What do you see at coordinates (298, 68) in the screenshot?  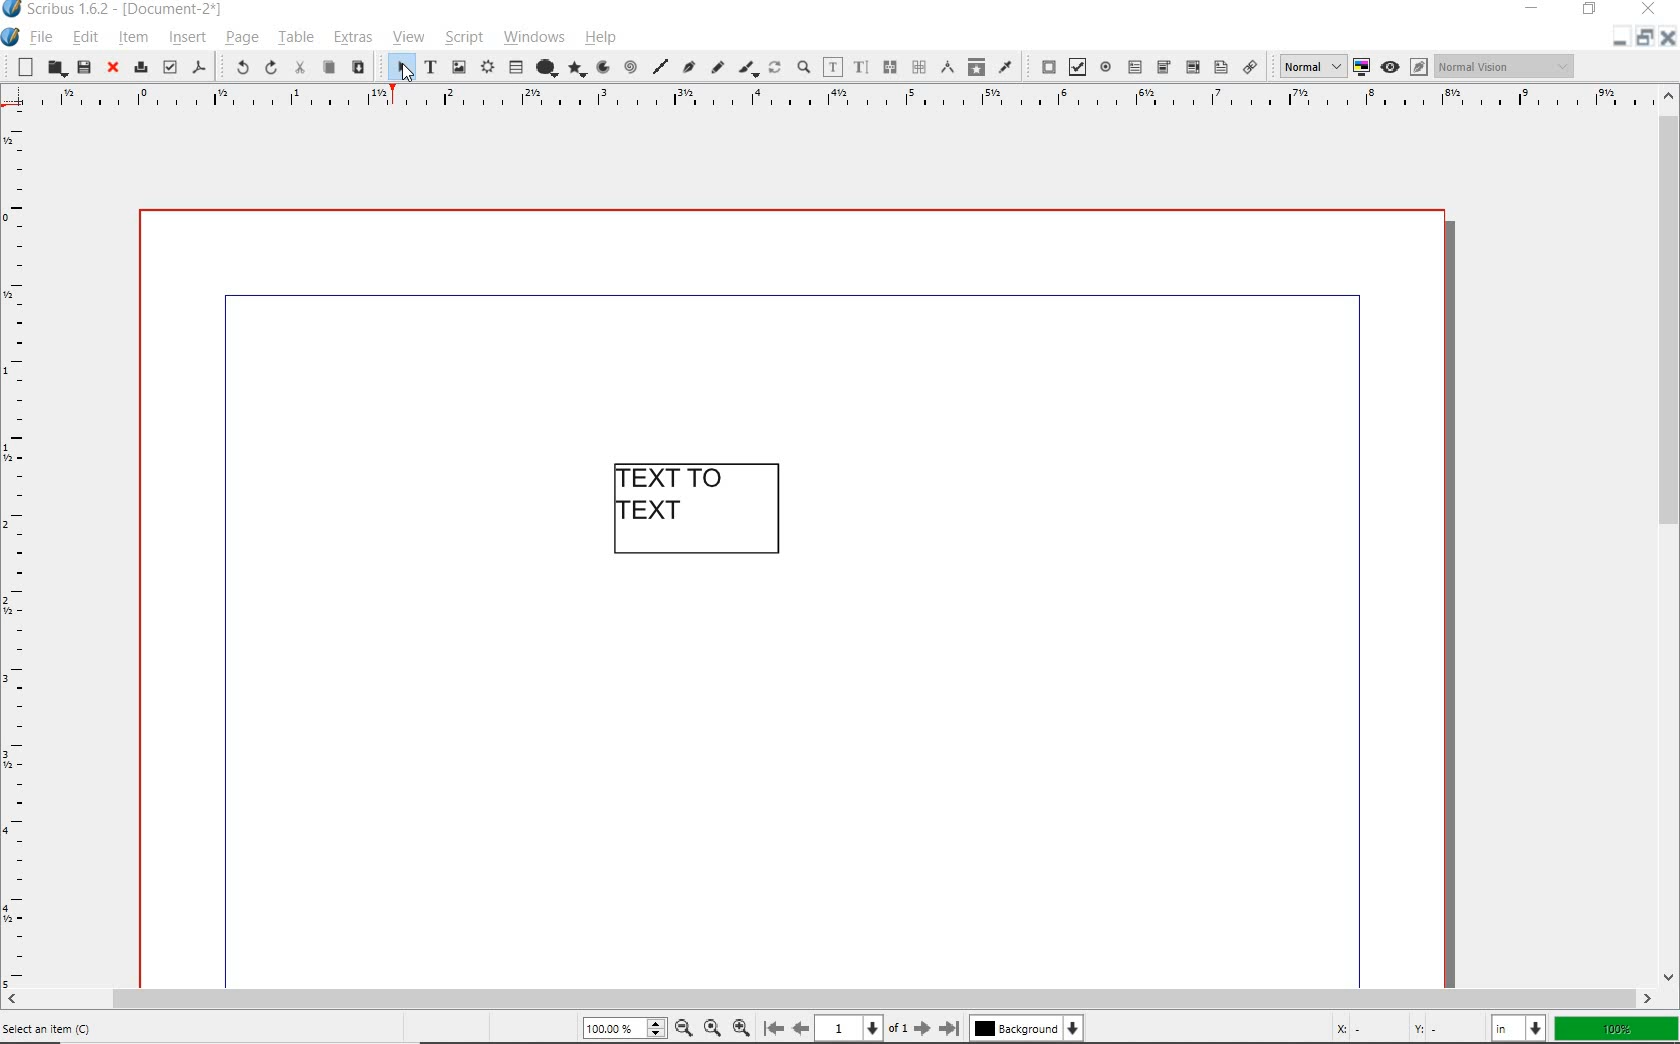 I see `cut` at bounding box center [298, 68].